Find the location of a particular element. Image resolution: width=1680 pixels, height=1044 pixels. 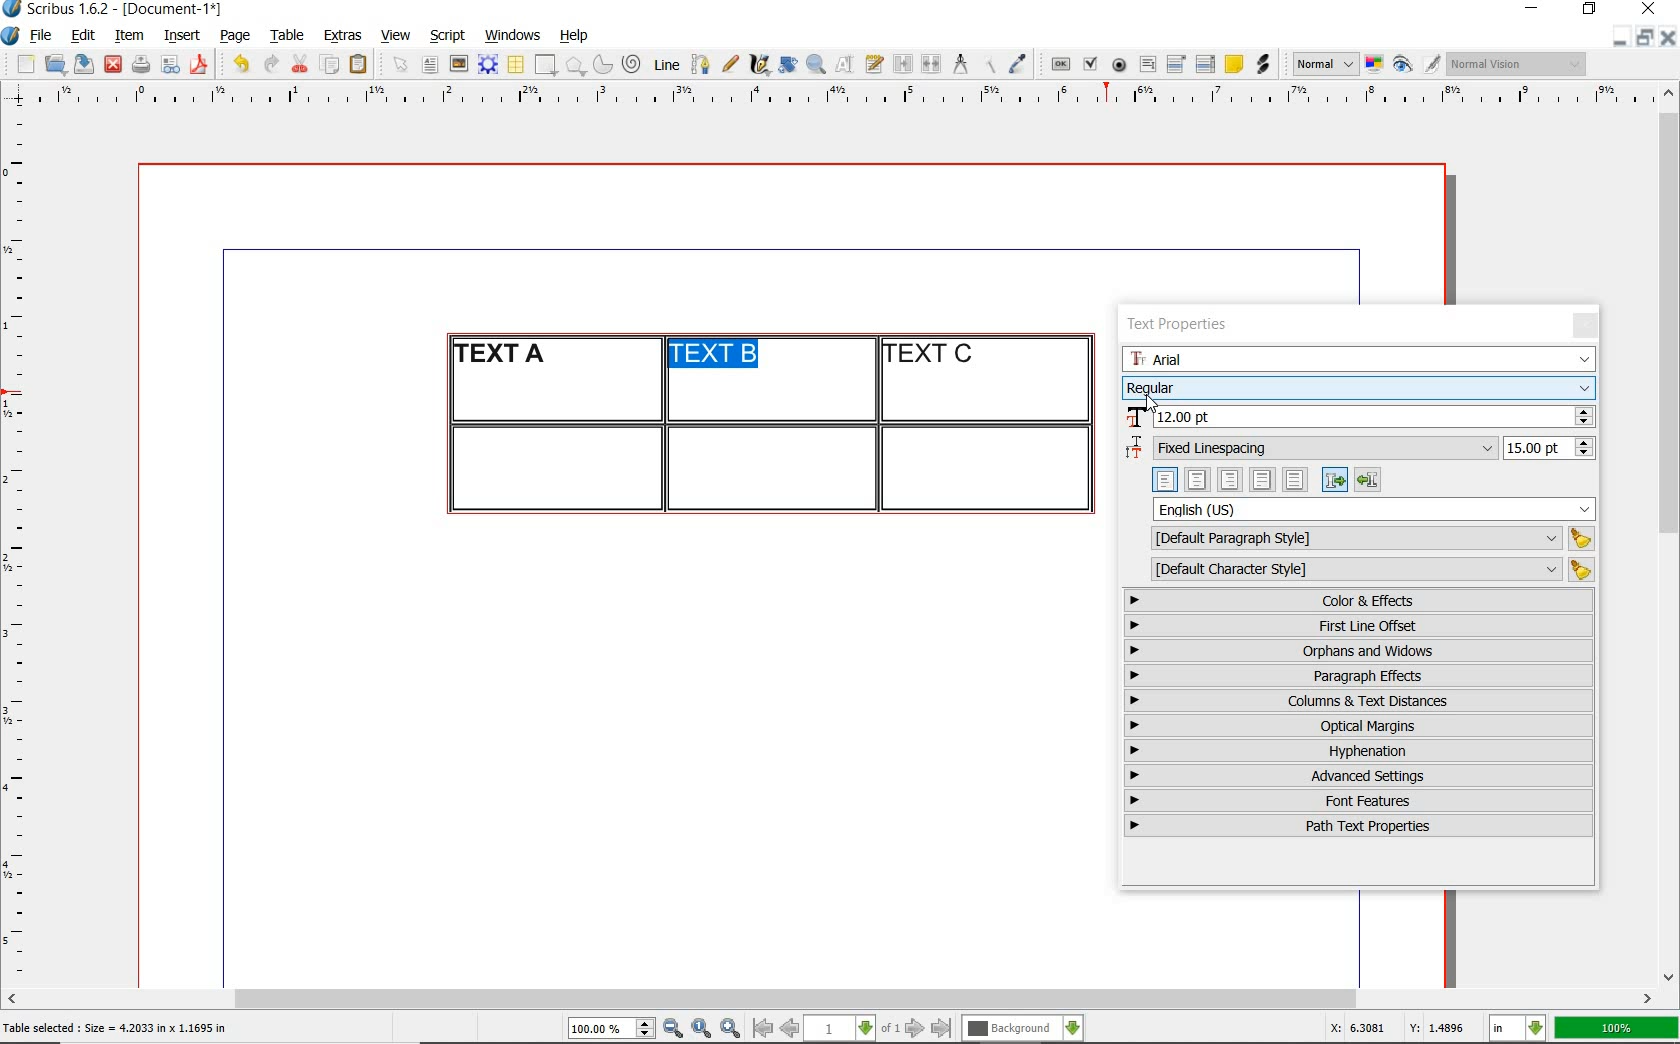

100% is located at coordinates (1618, 1028).